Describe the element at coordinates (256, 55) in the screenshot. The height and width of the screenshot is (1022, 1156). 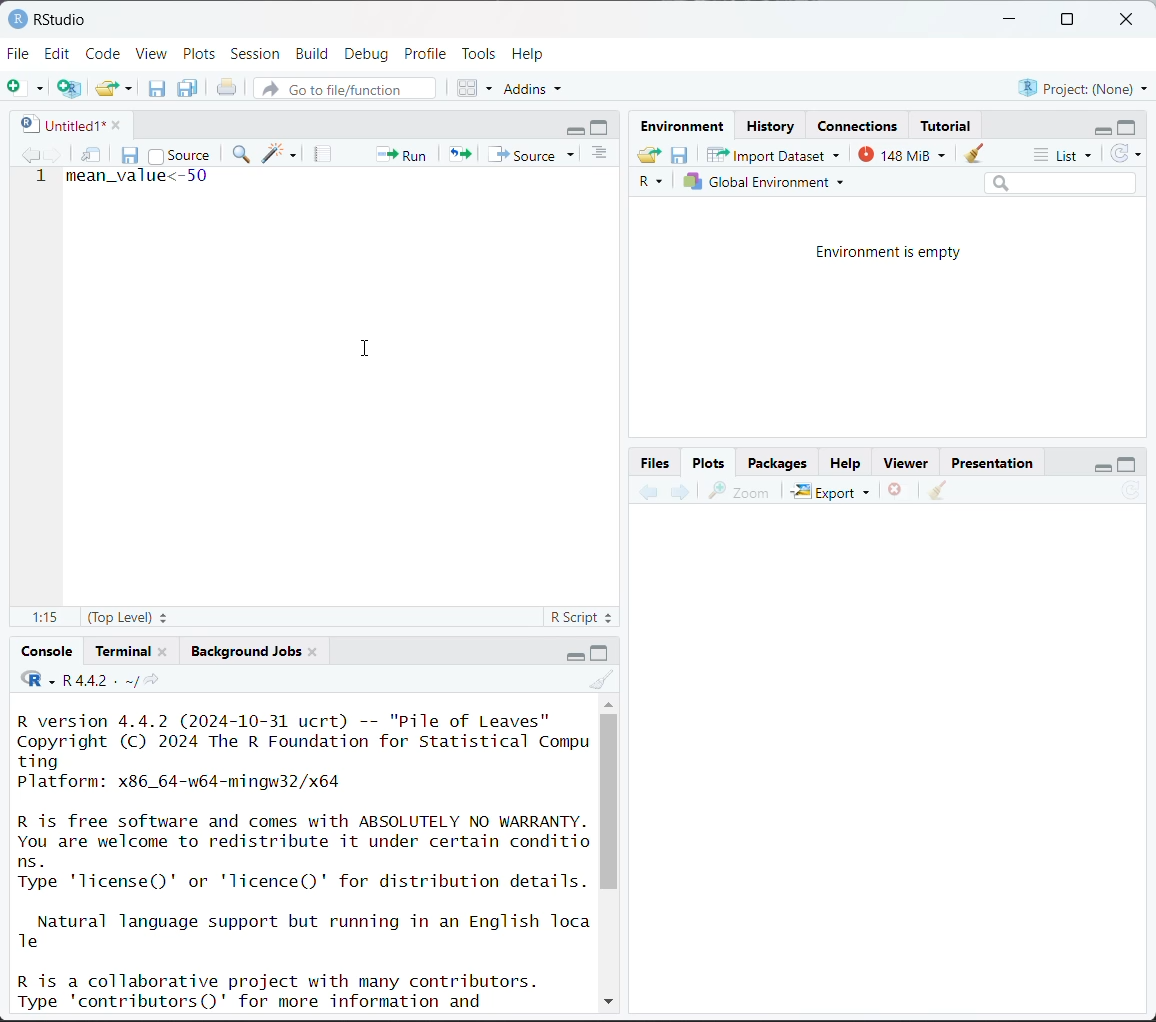
I see `Session` at that location.